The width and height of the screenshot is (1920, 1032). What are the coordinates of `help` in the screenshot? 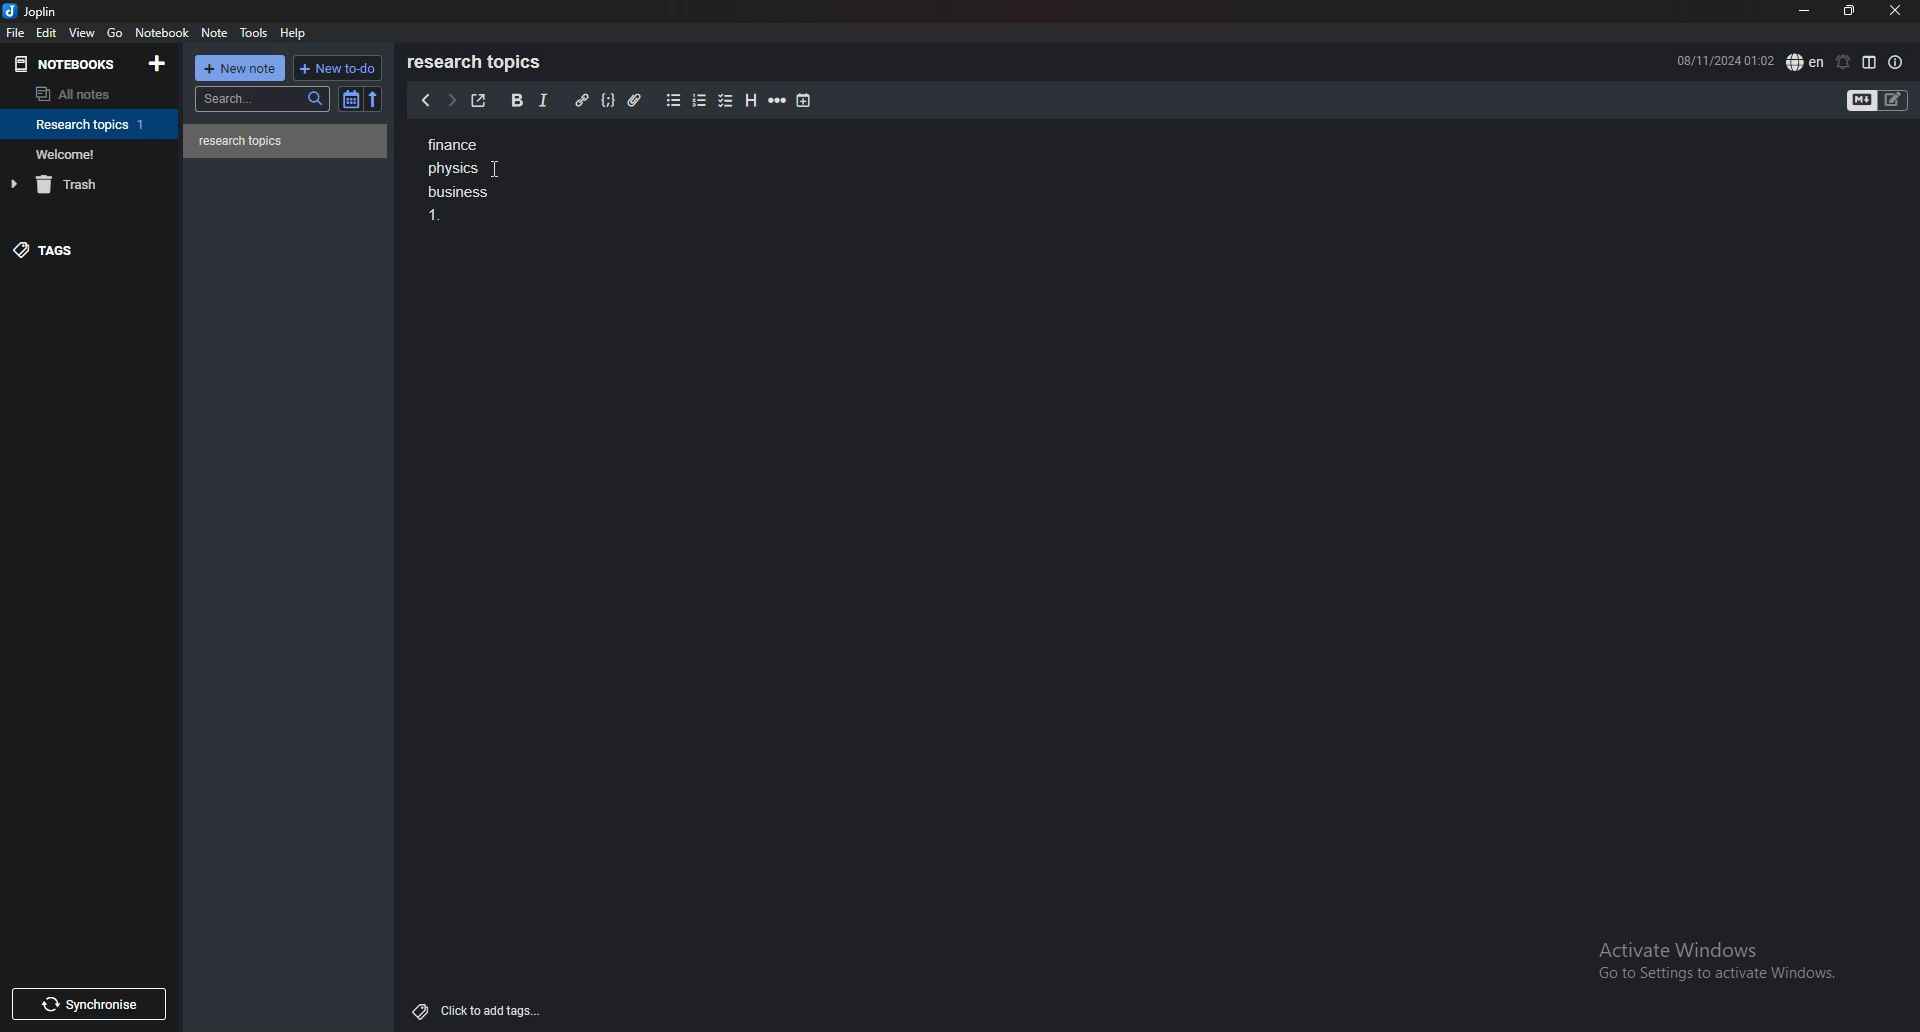 It's located at (296, 32).